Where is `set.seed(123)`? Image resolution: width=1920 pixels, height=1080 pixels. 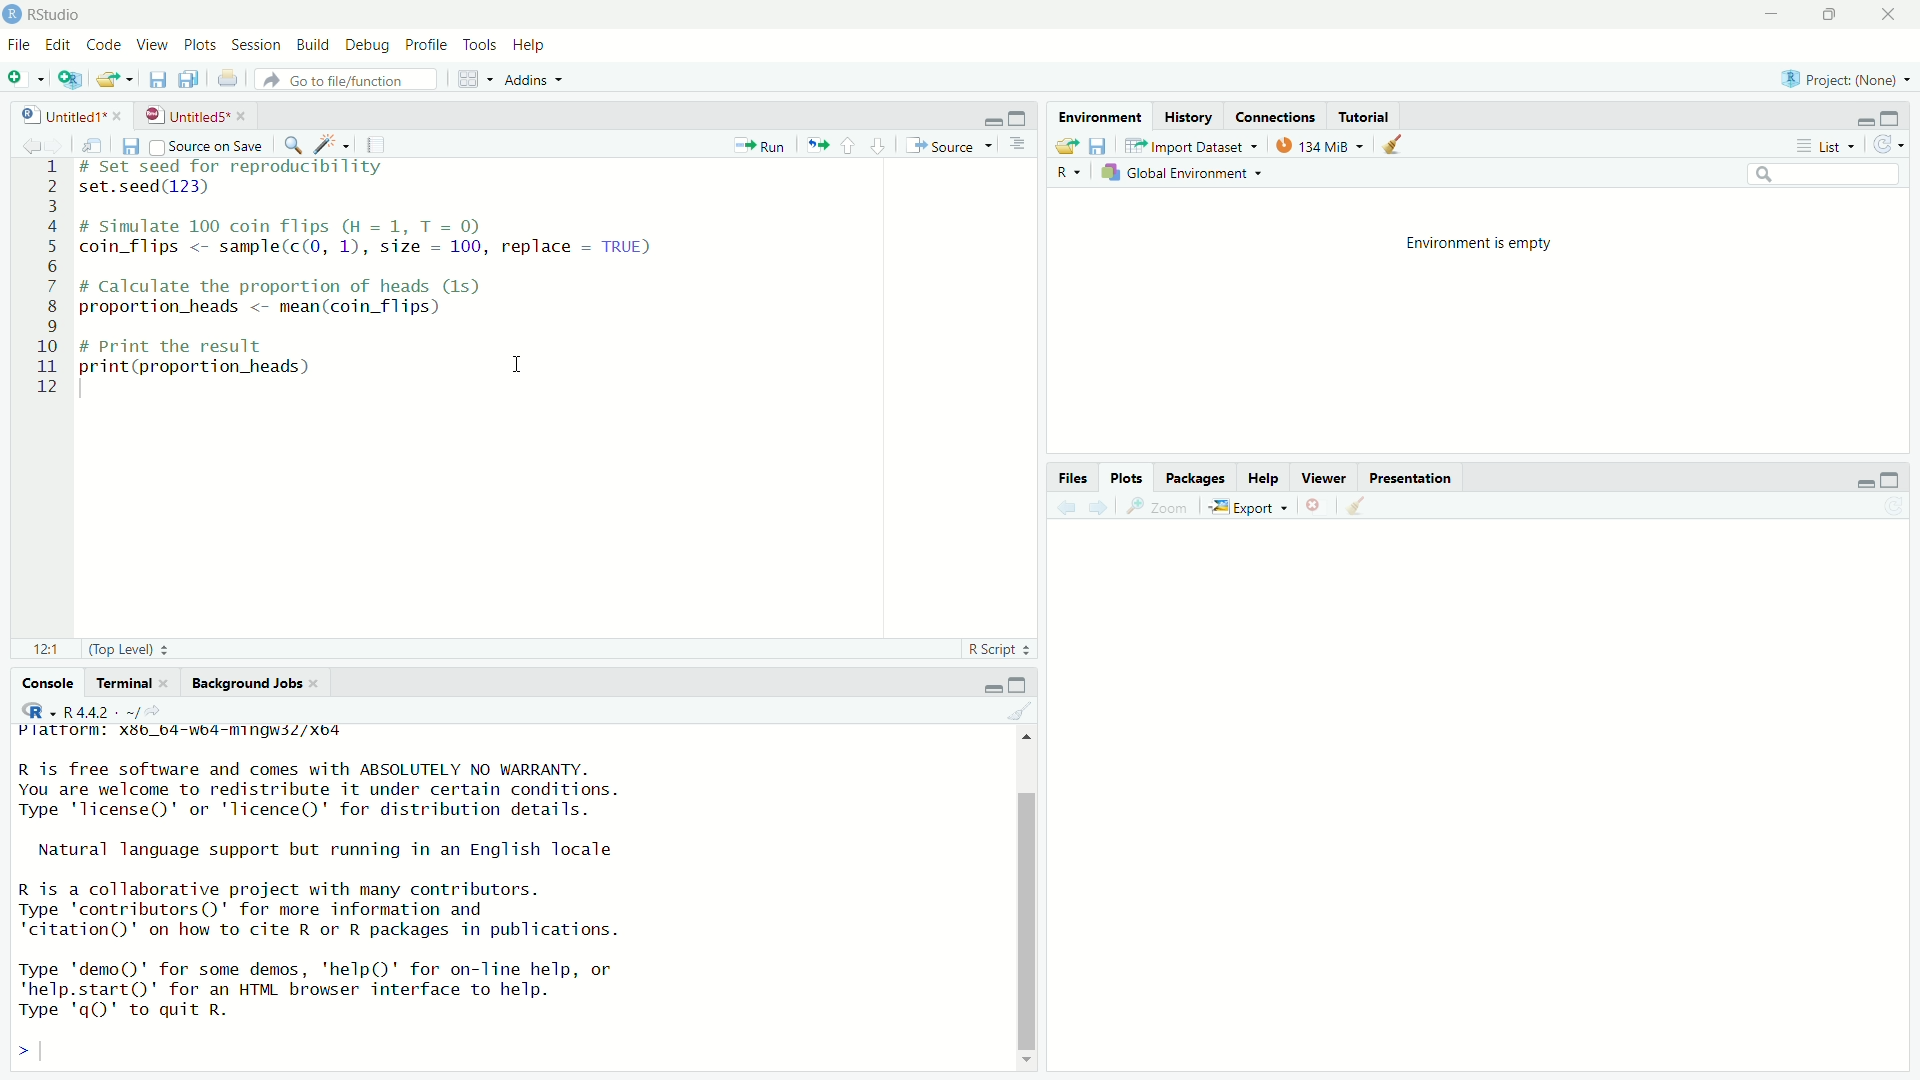
set.seed(123) is located at coordinates (154, 189).